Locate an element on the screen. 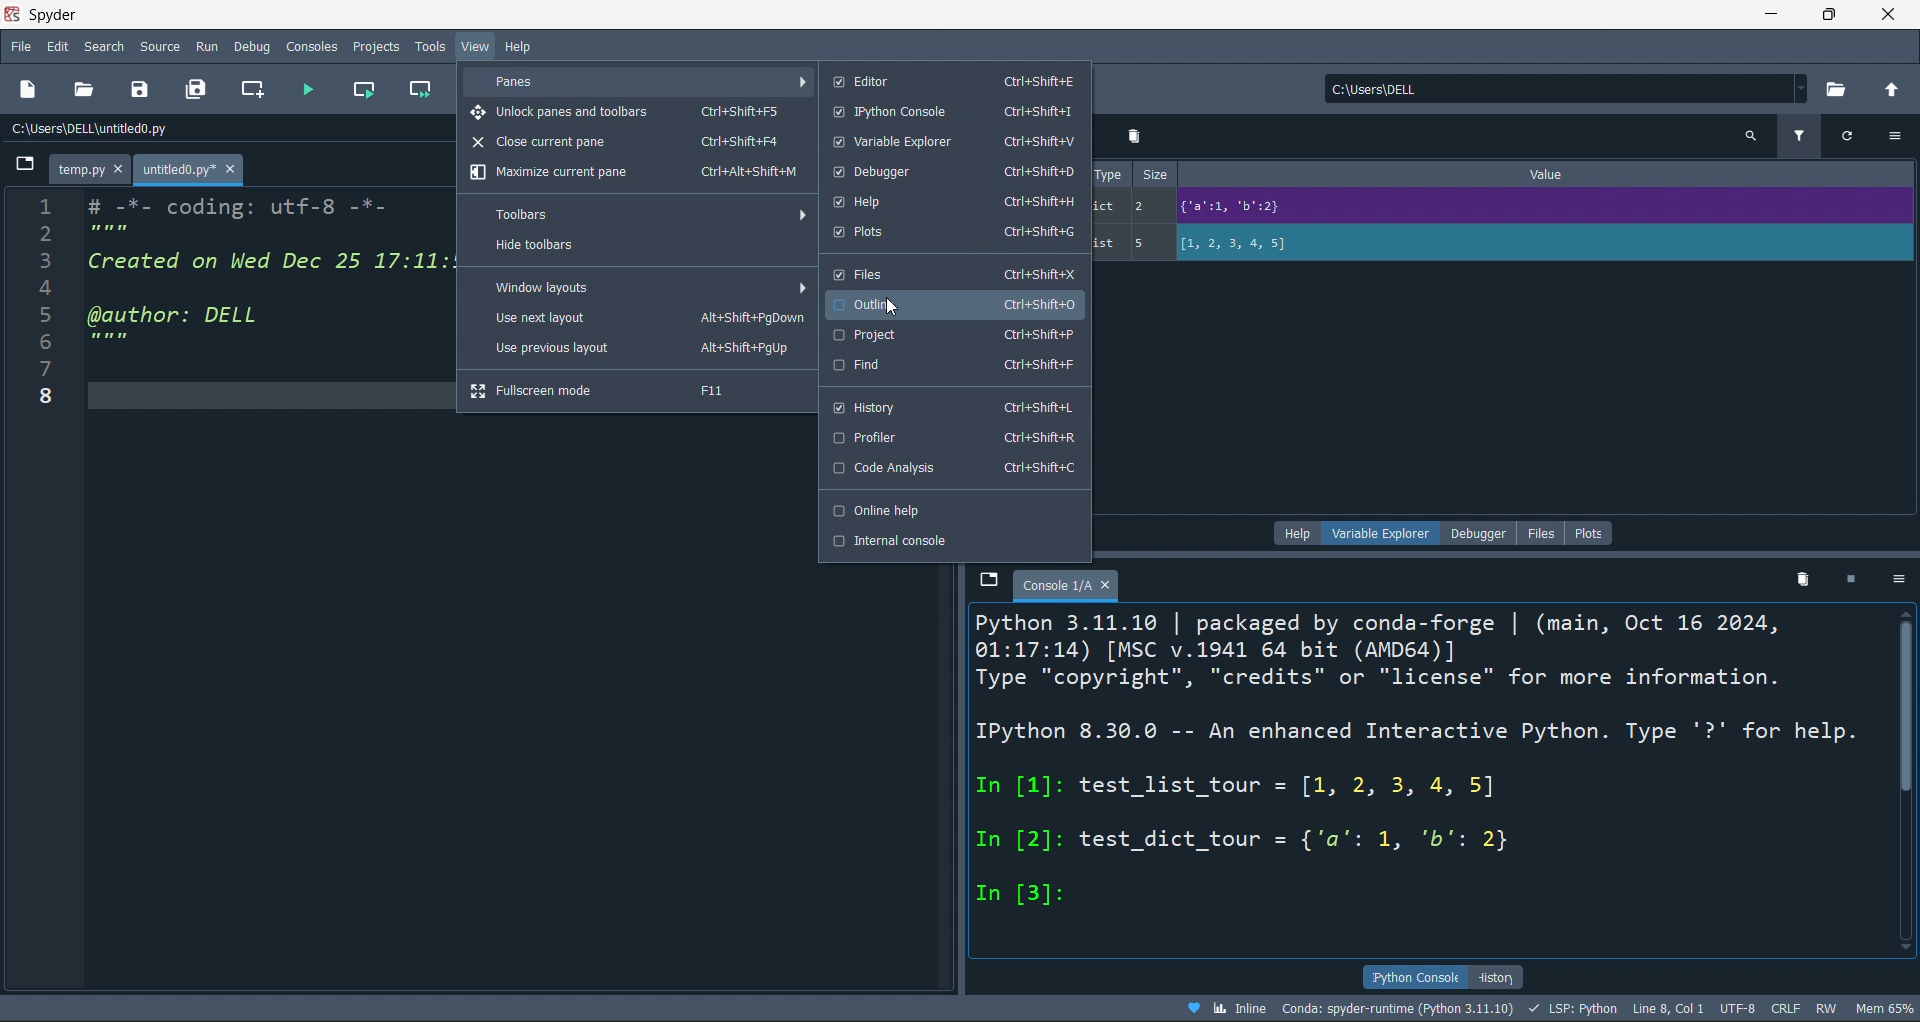 Image resolution: width=1920 pixels, height=1022 pixels. minimize is located at coordinates (1778, 15).